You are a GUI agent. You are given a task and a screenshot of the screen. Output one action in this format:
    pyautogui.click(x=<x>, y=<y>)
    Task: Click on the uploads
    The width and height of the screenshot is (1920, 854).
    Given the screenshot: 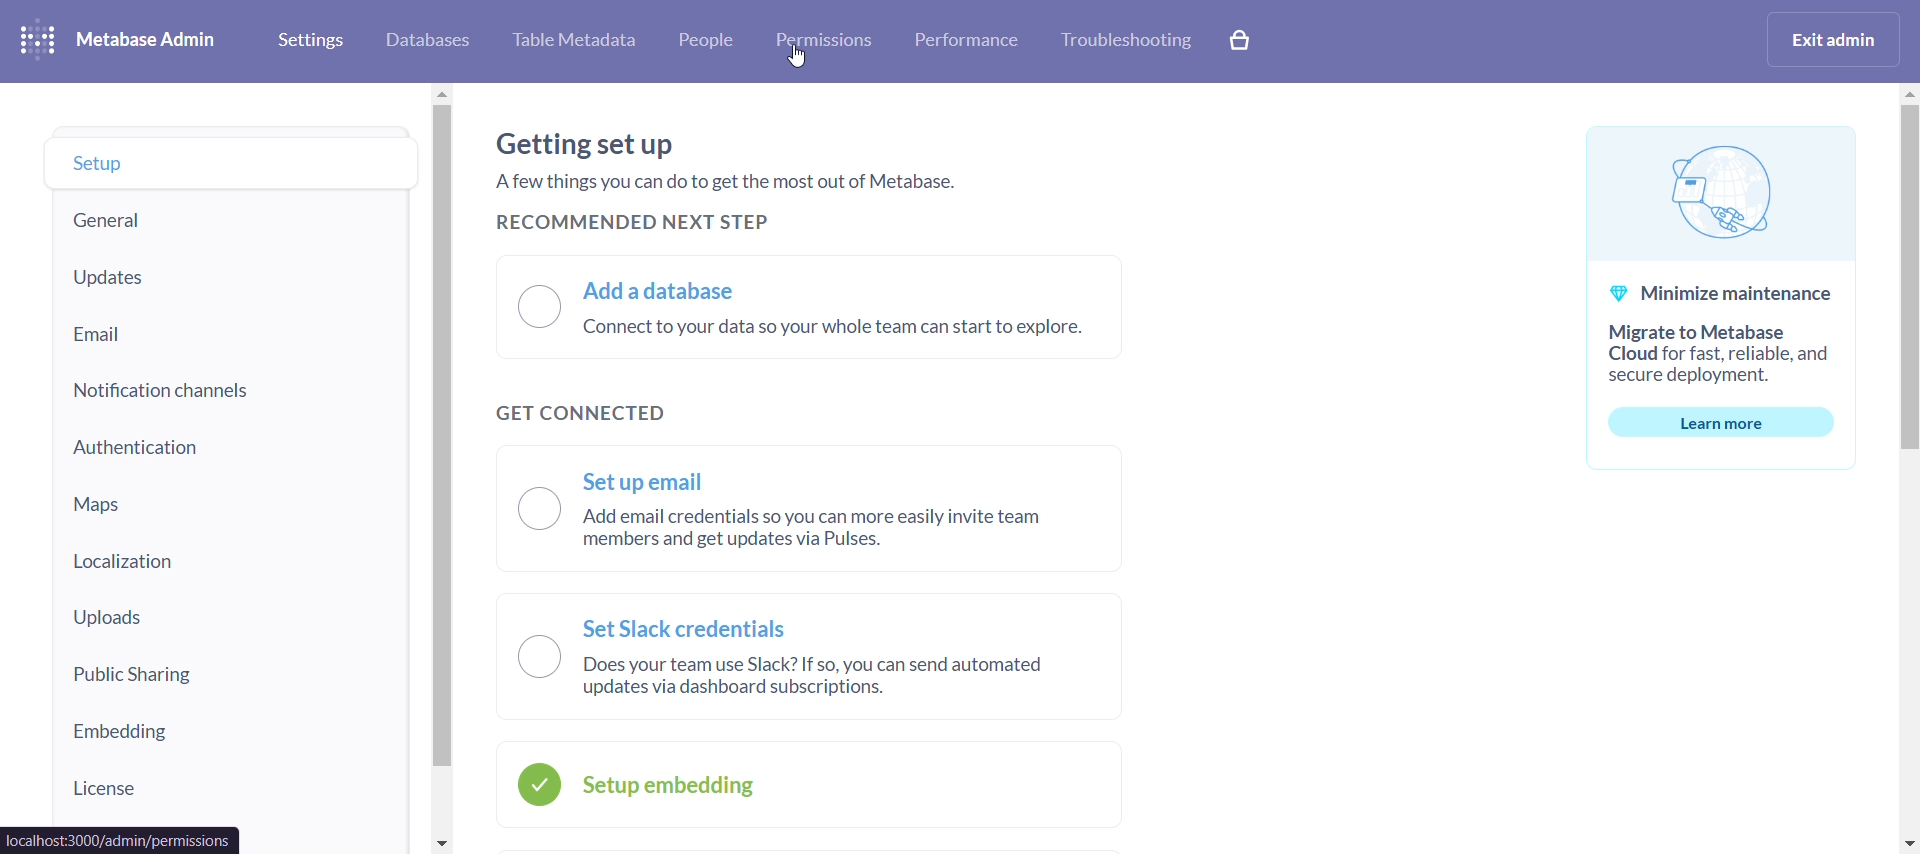 What is the action you would take?
    pyautogui.click(x=229, y=610)
    